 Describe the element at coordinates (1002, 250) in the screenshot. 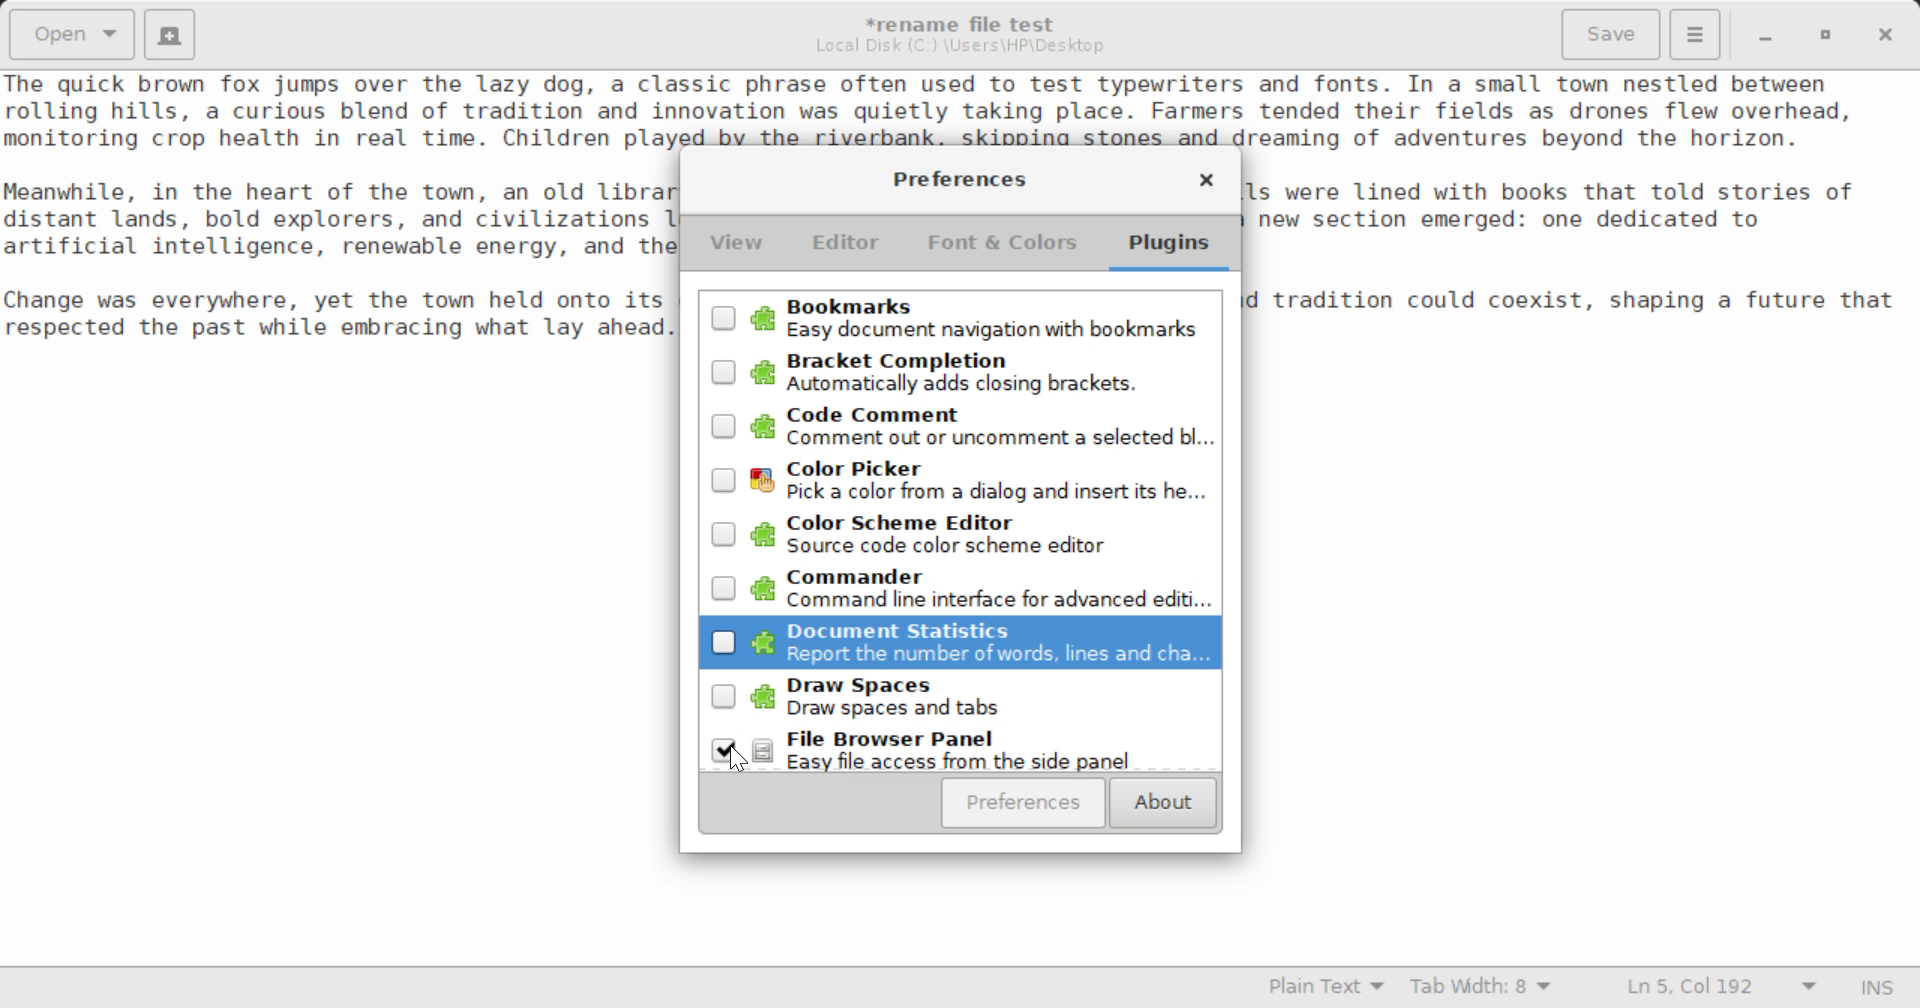

I see `Font & Colors Tab` at that location.